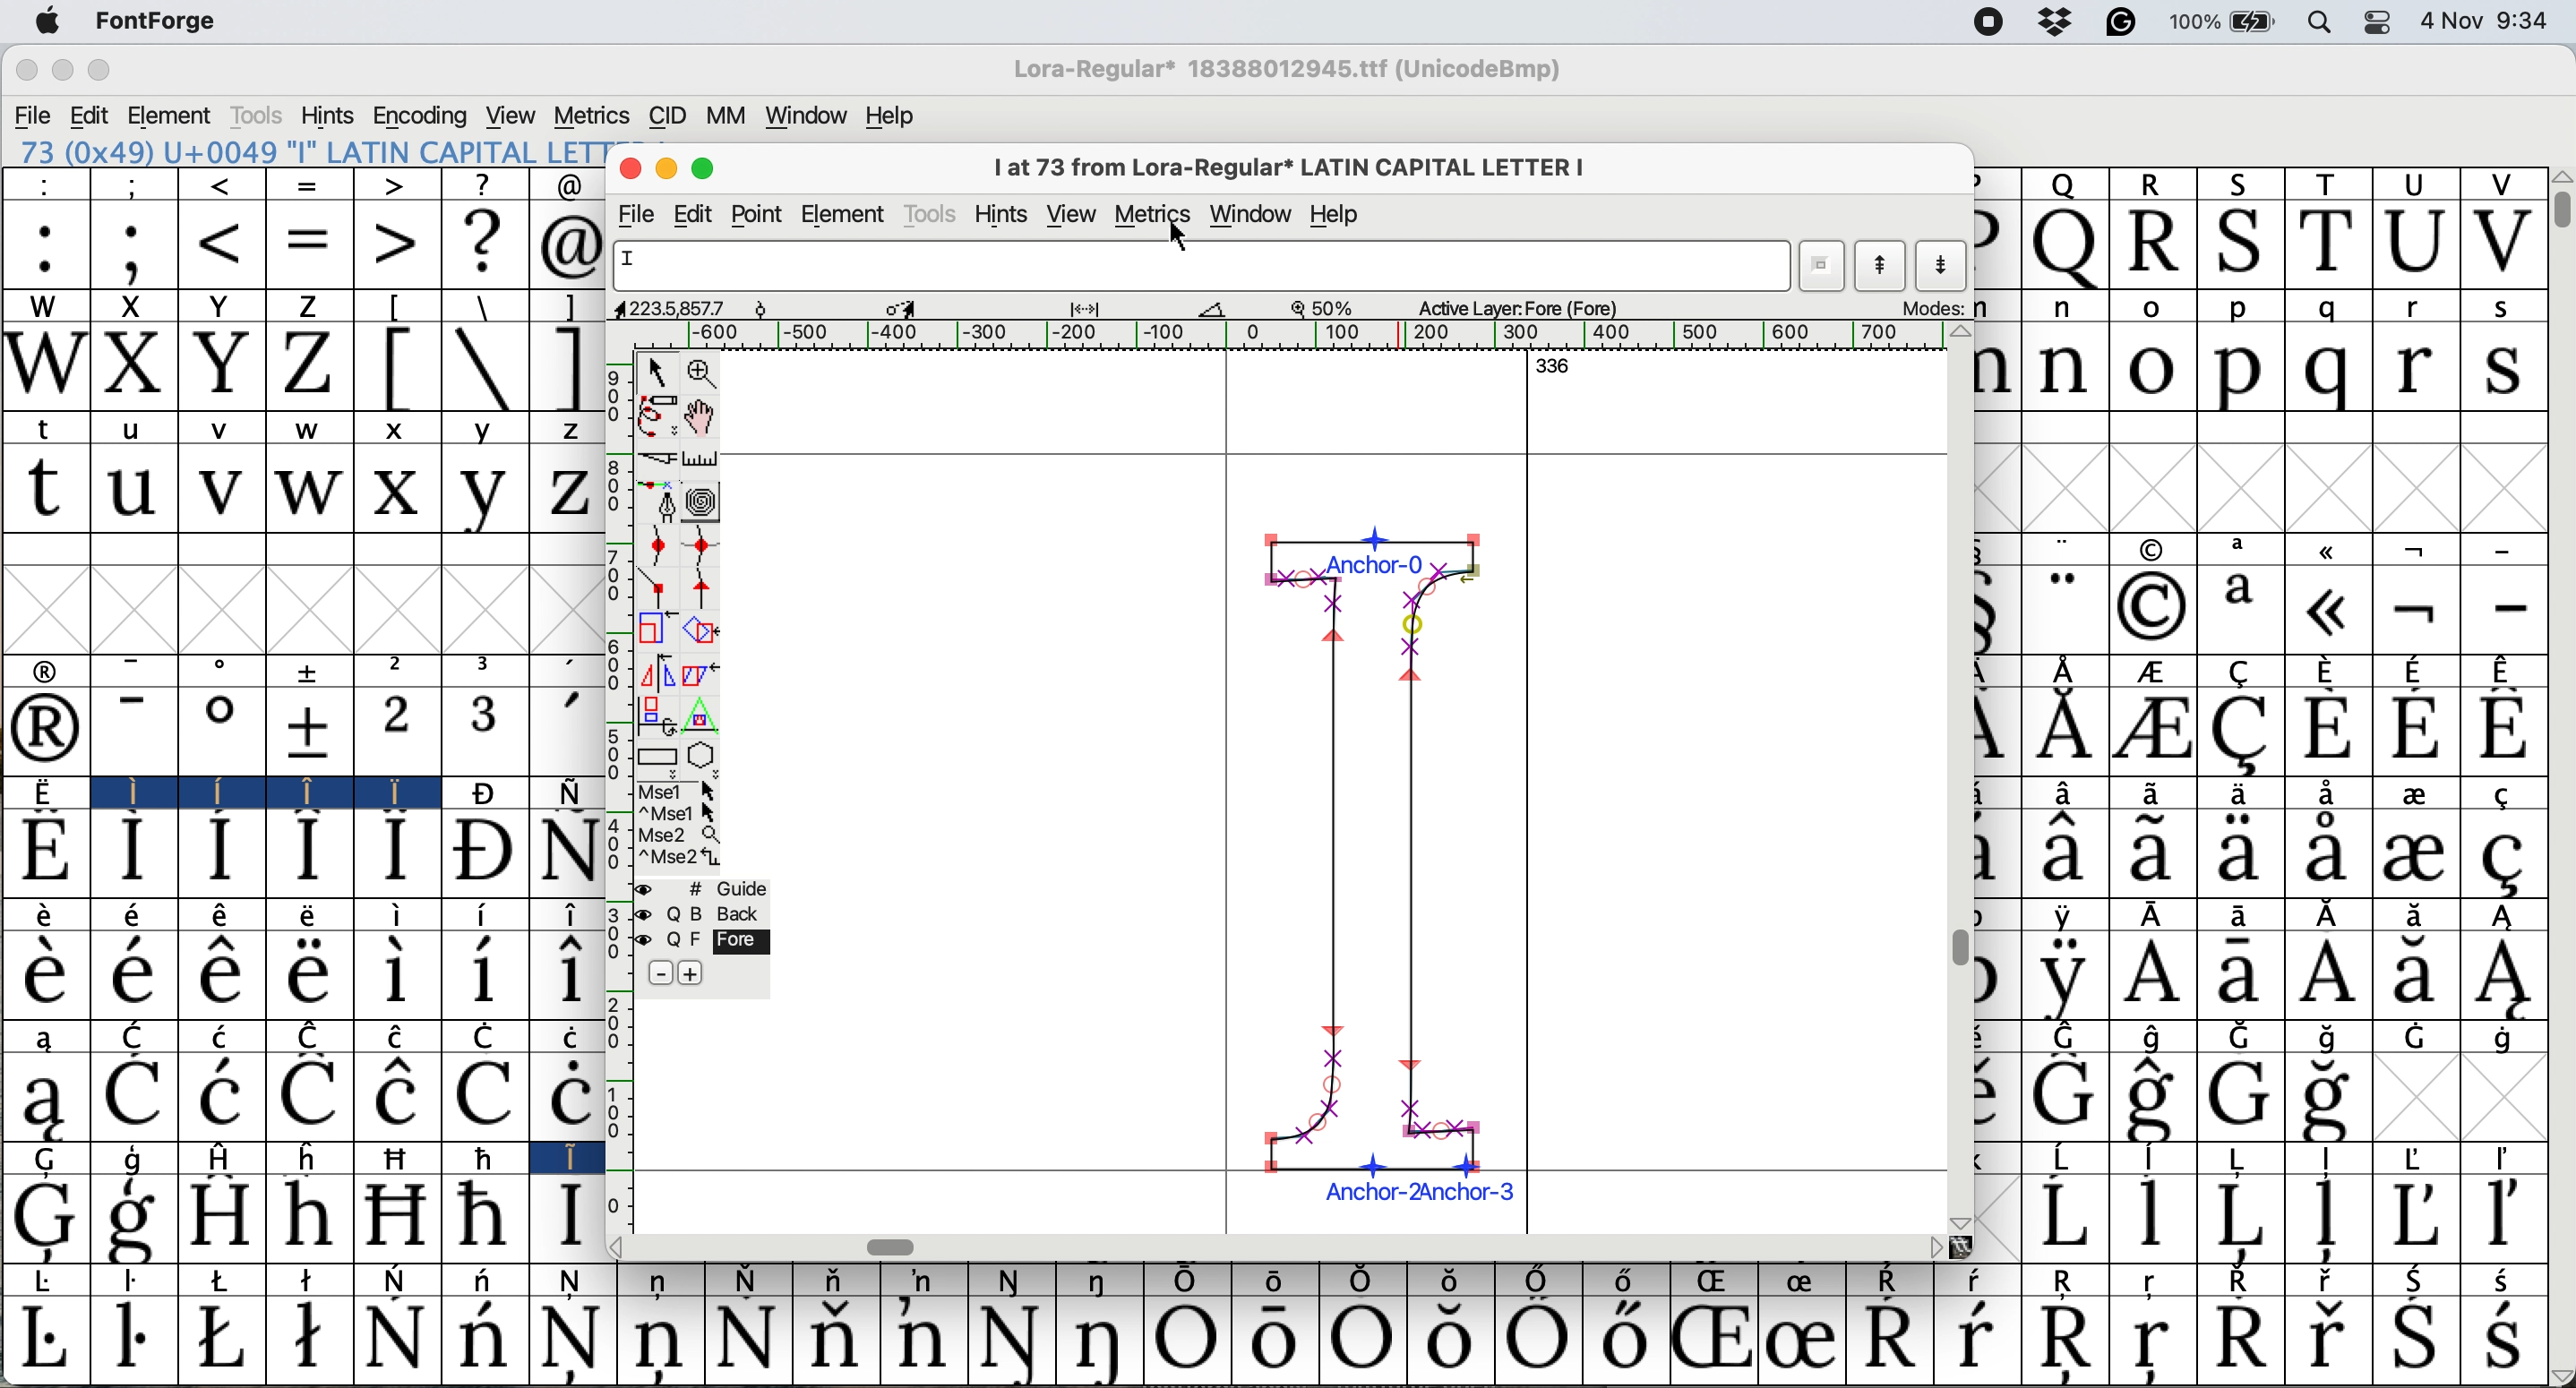 Image resolution: width=2576 pixels, height=1388 pixels. Describe the element at coordinates (2329, 666) in the screenshot. I see `Symbol` at that location.